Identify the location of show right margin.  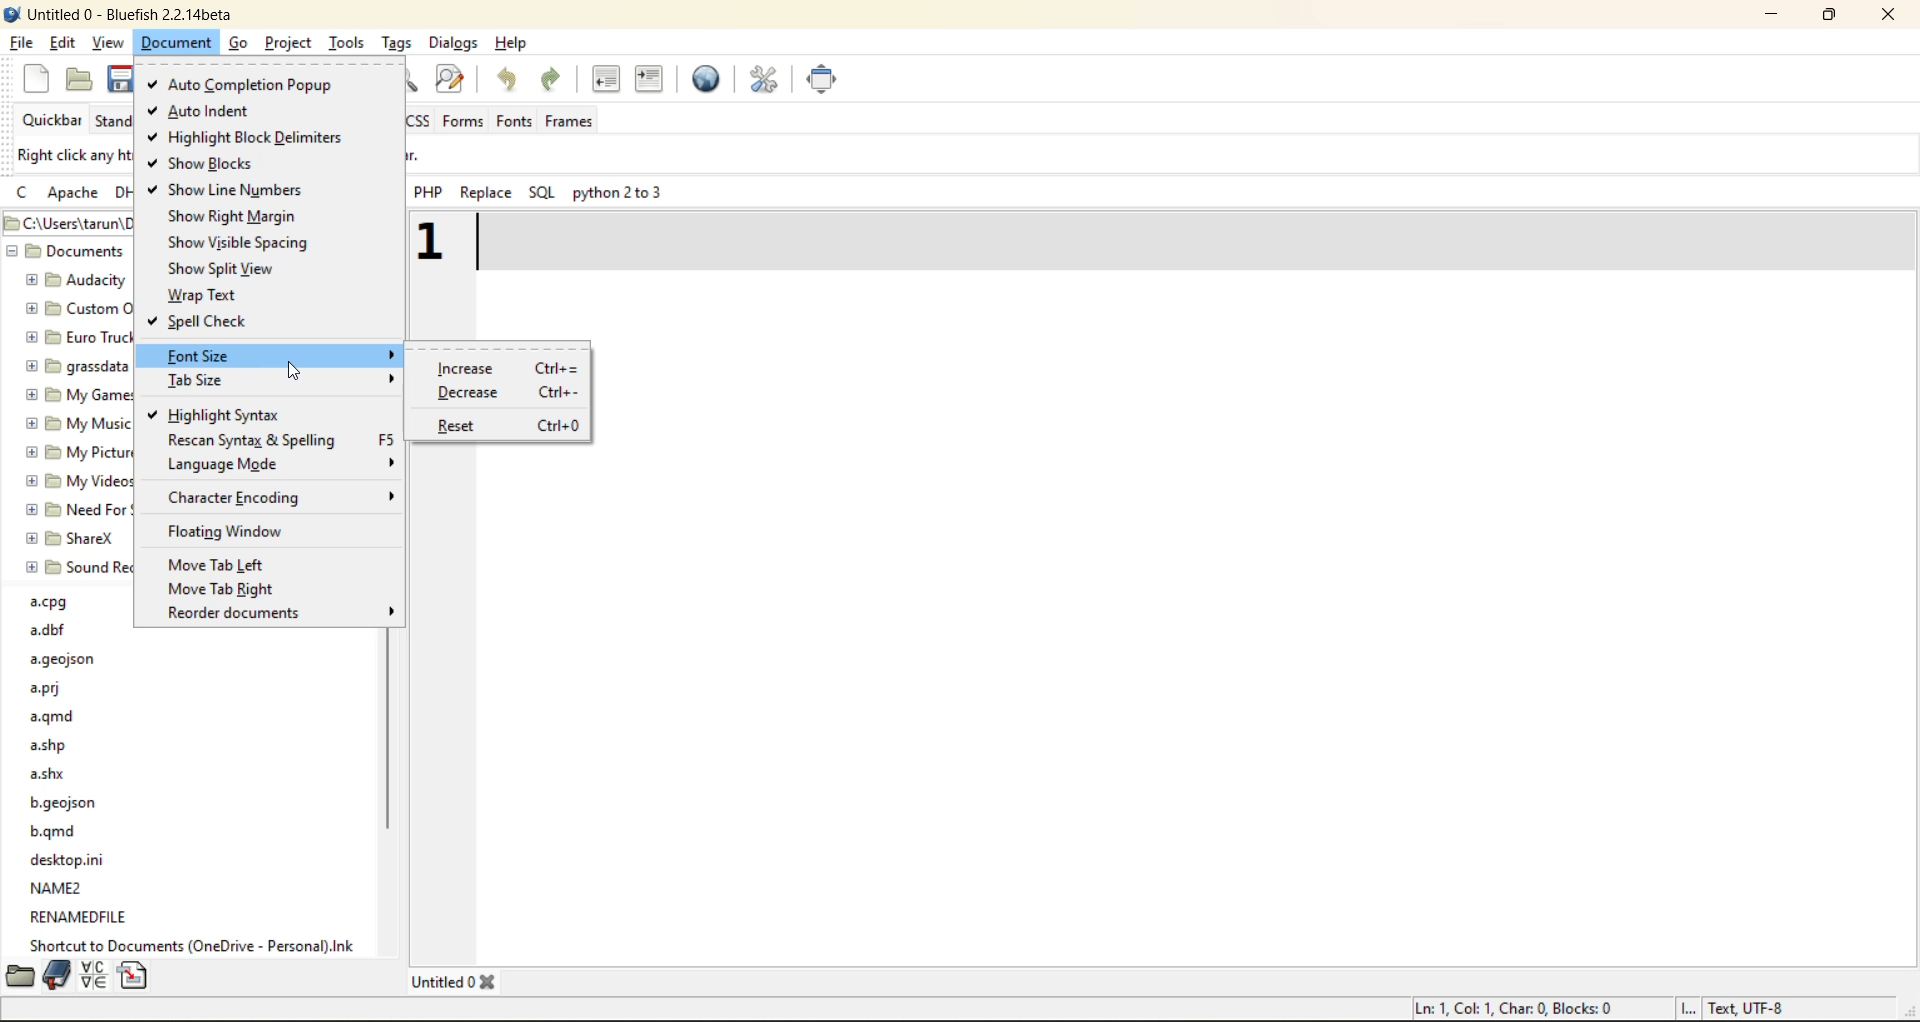
(241, 216).